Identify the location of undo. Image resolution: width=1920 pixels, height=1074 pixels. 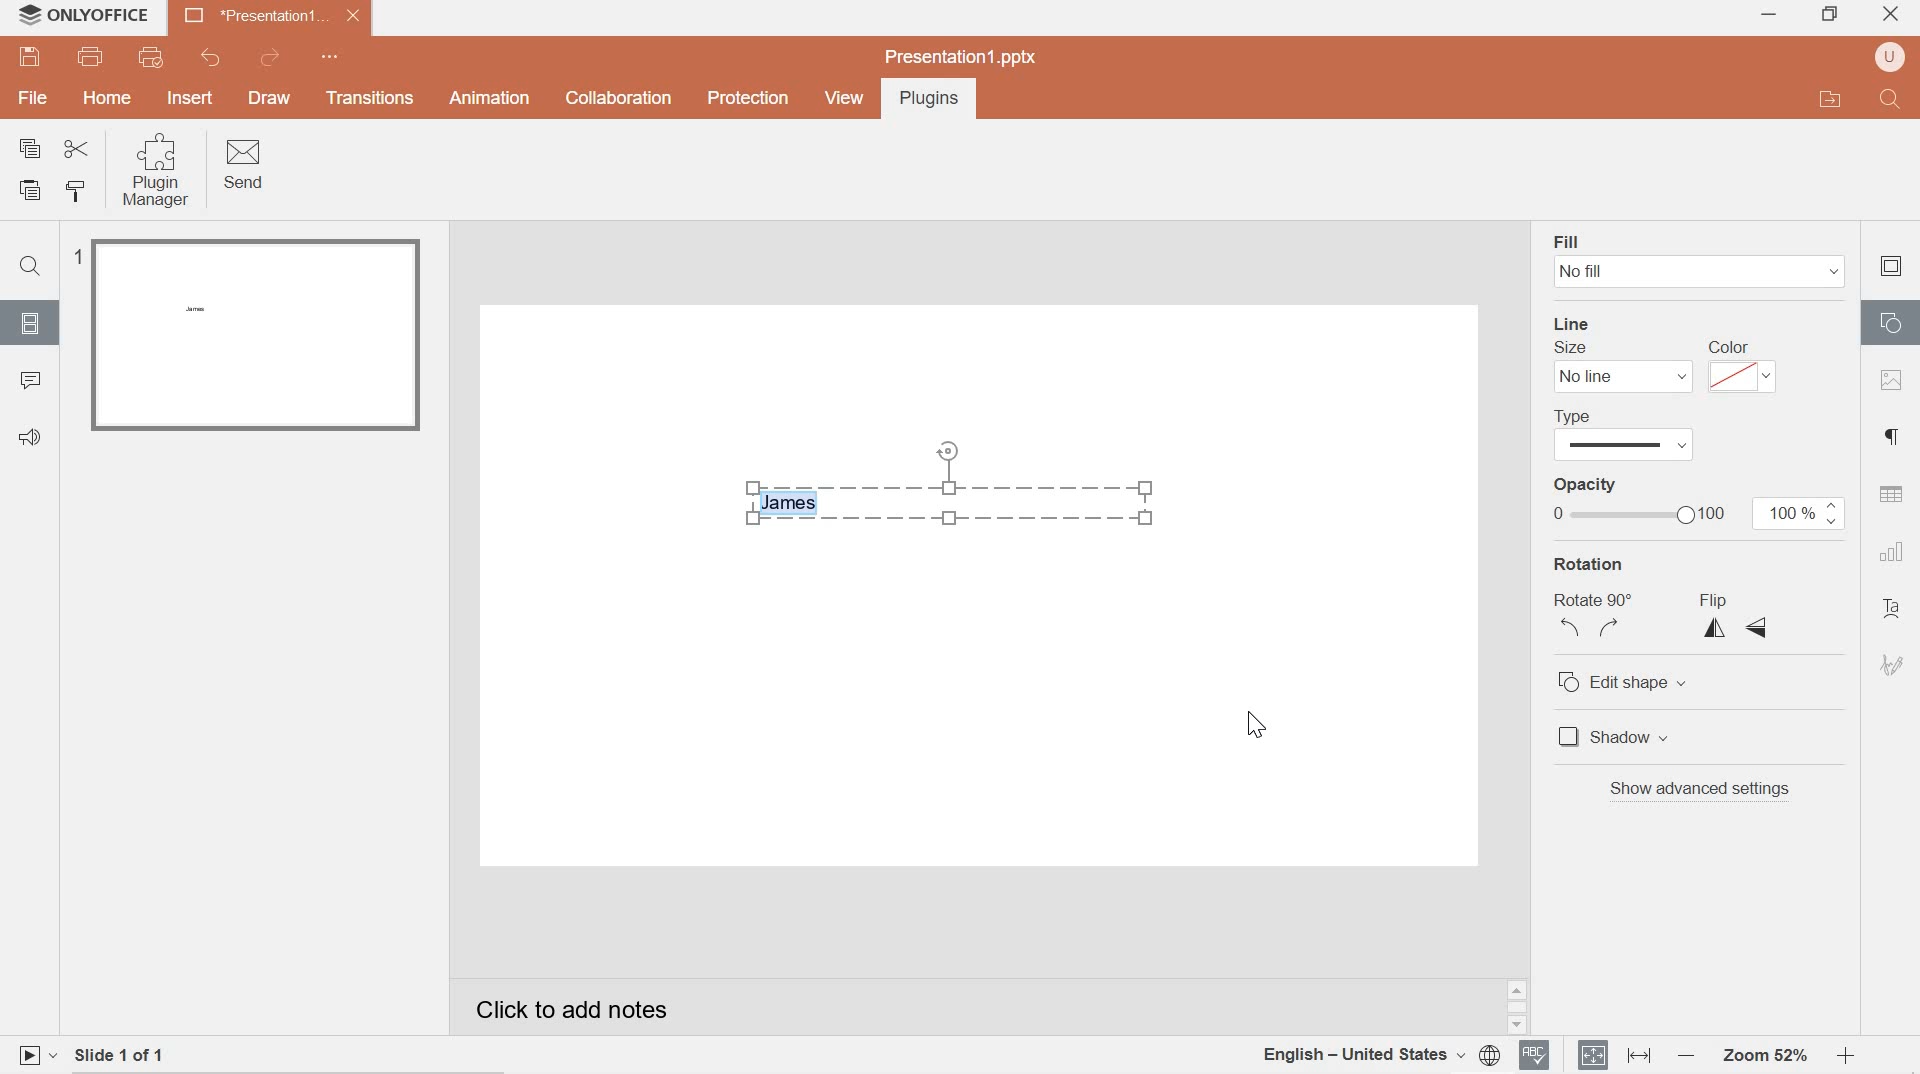
(207, 58).